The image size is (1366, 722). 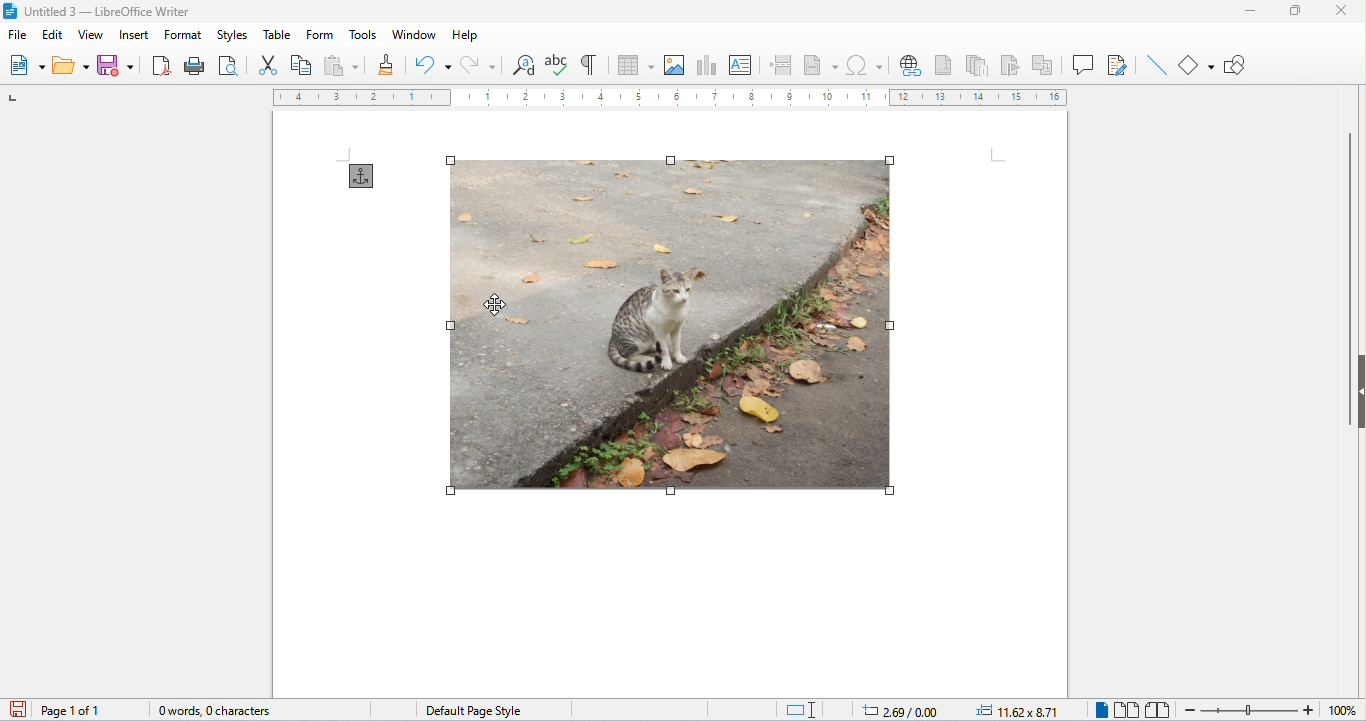 I want to click on insert chat, so click(x=708, y=67).